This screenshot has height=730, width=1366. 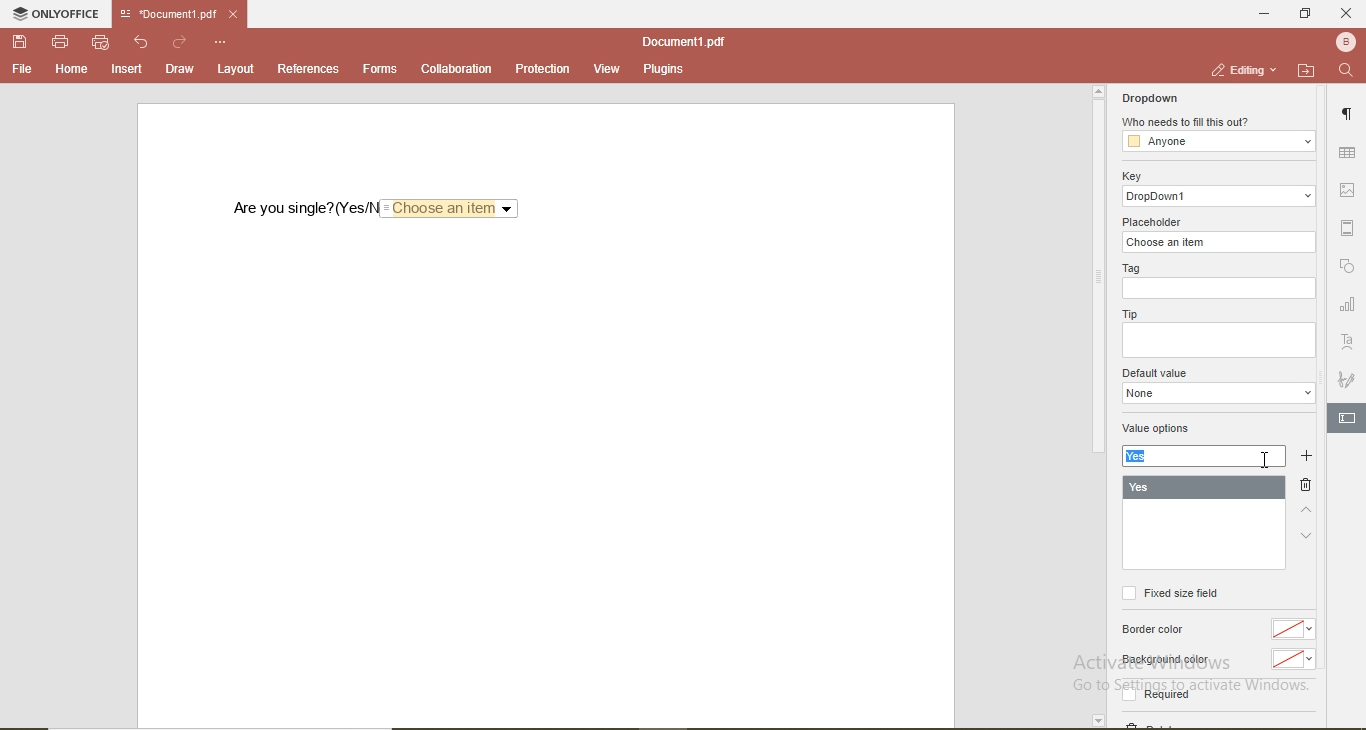 I want to click on redo, so click(x=180, y=43).